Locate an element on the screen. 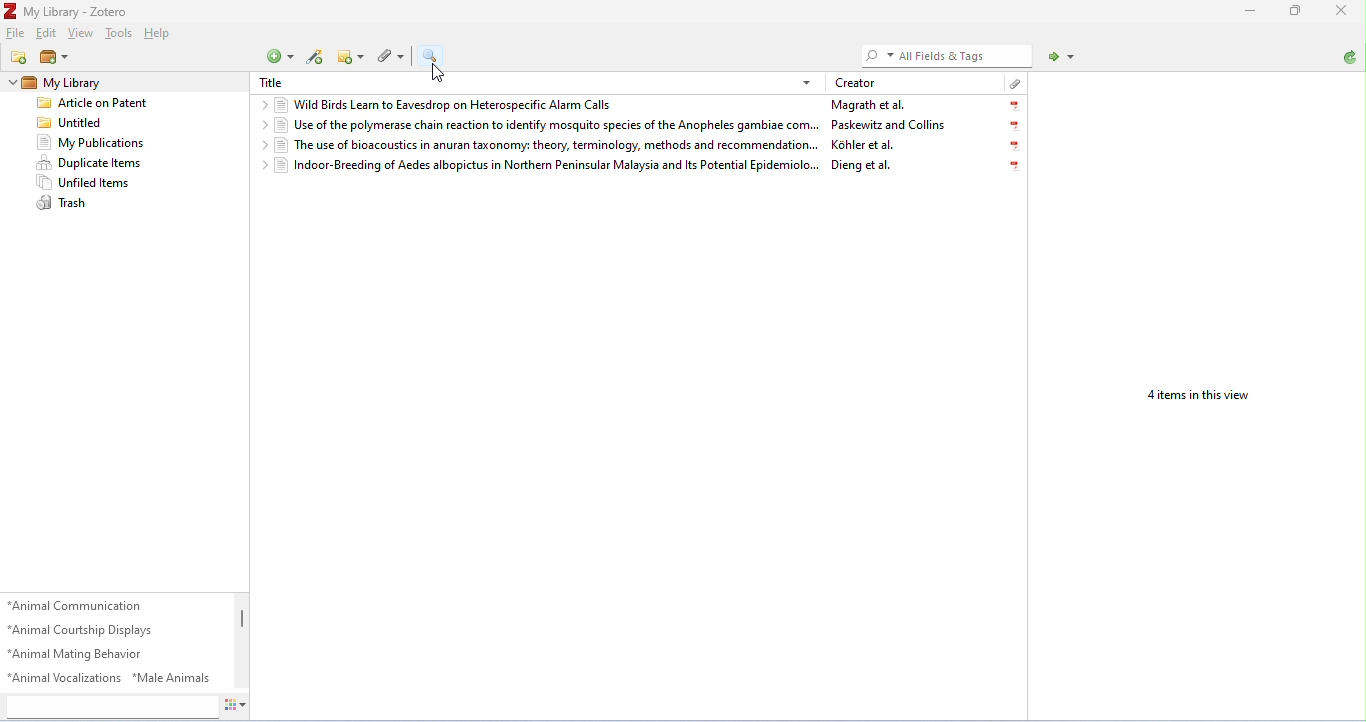 The height and width of the screenshot is (722, 1366). actions is located at coordinates (234, 704).